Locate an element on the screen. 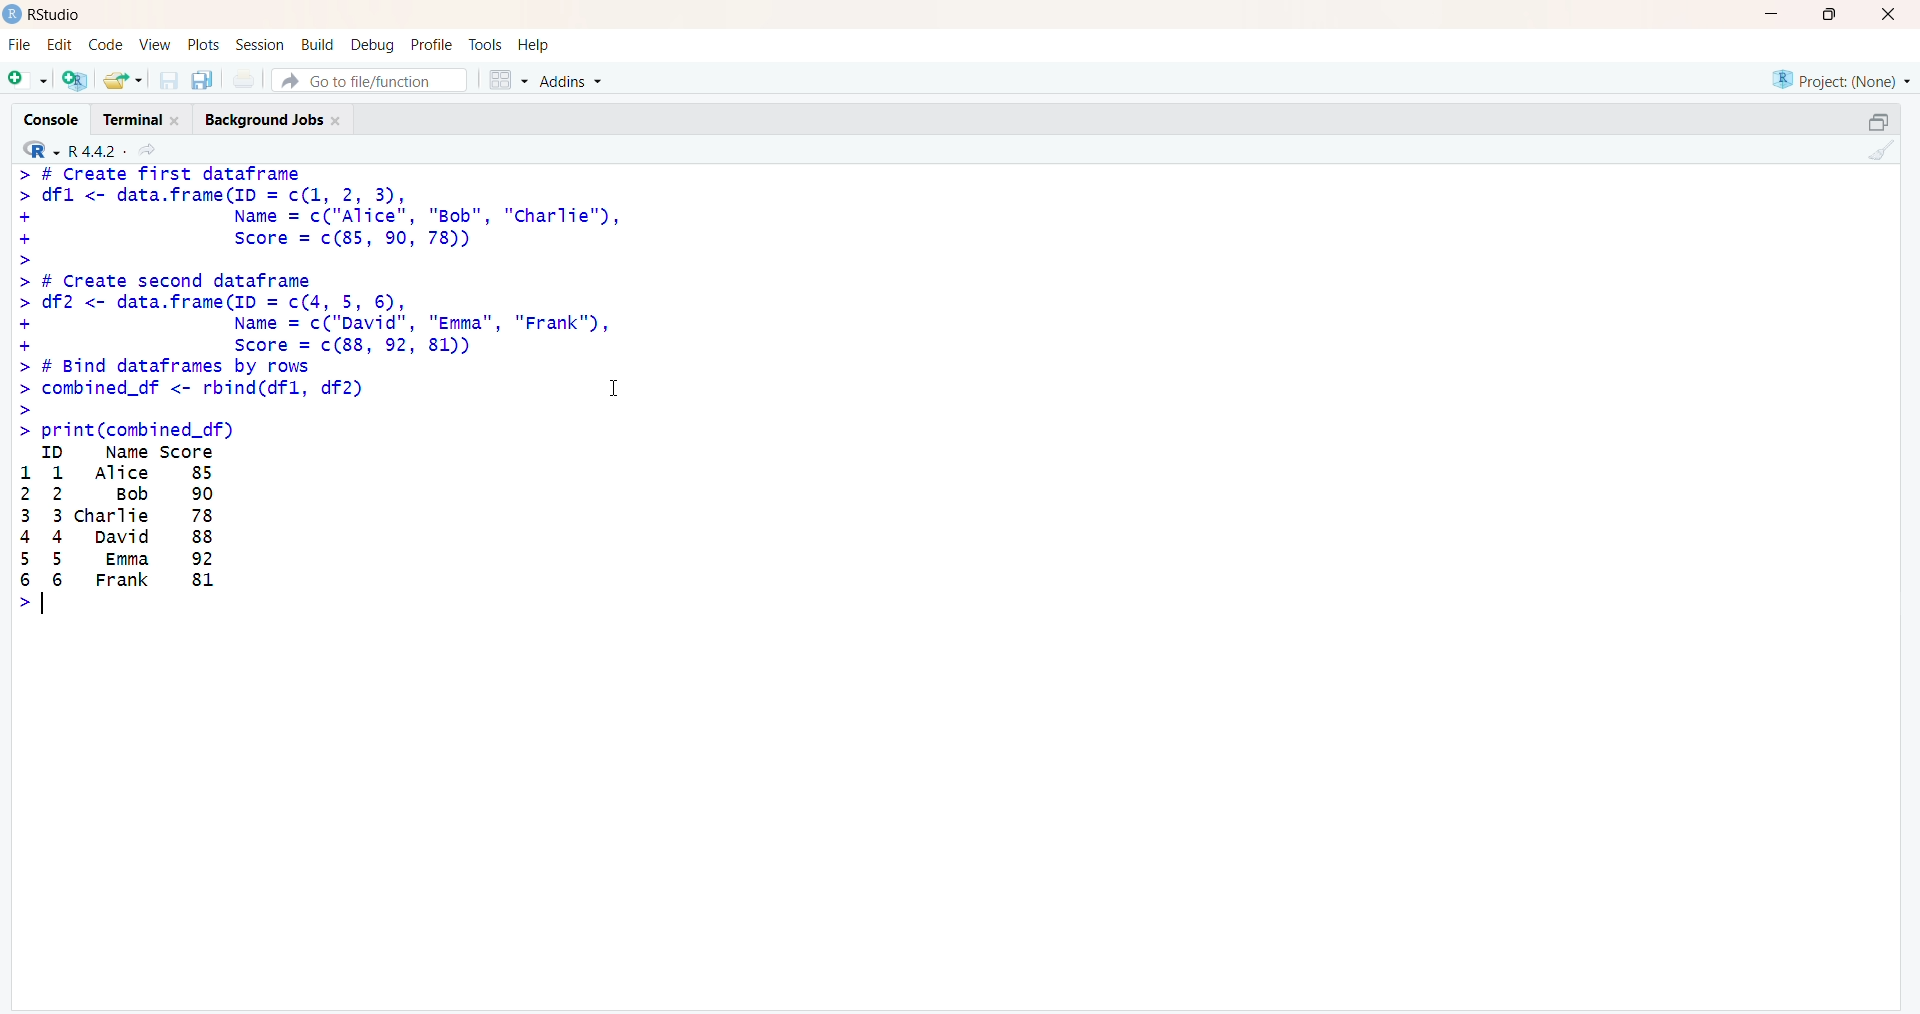 The width and height of the screenshot is (1920, 1014). Edit is located at coordinates (64, 43).